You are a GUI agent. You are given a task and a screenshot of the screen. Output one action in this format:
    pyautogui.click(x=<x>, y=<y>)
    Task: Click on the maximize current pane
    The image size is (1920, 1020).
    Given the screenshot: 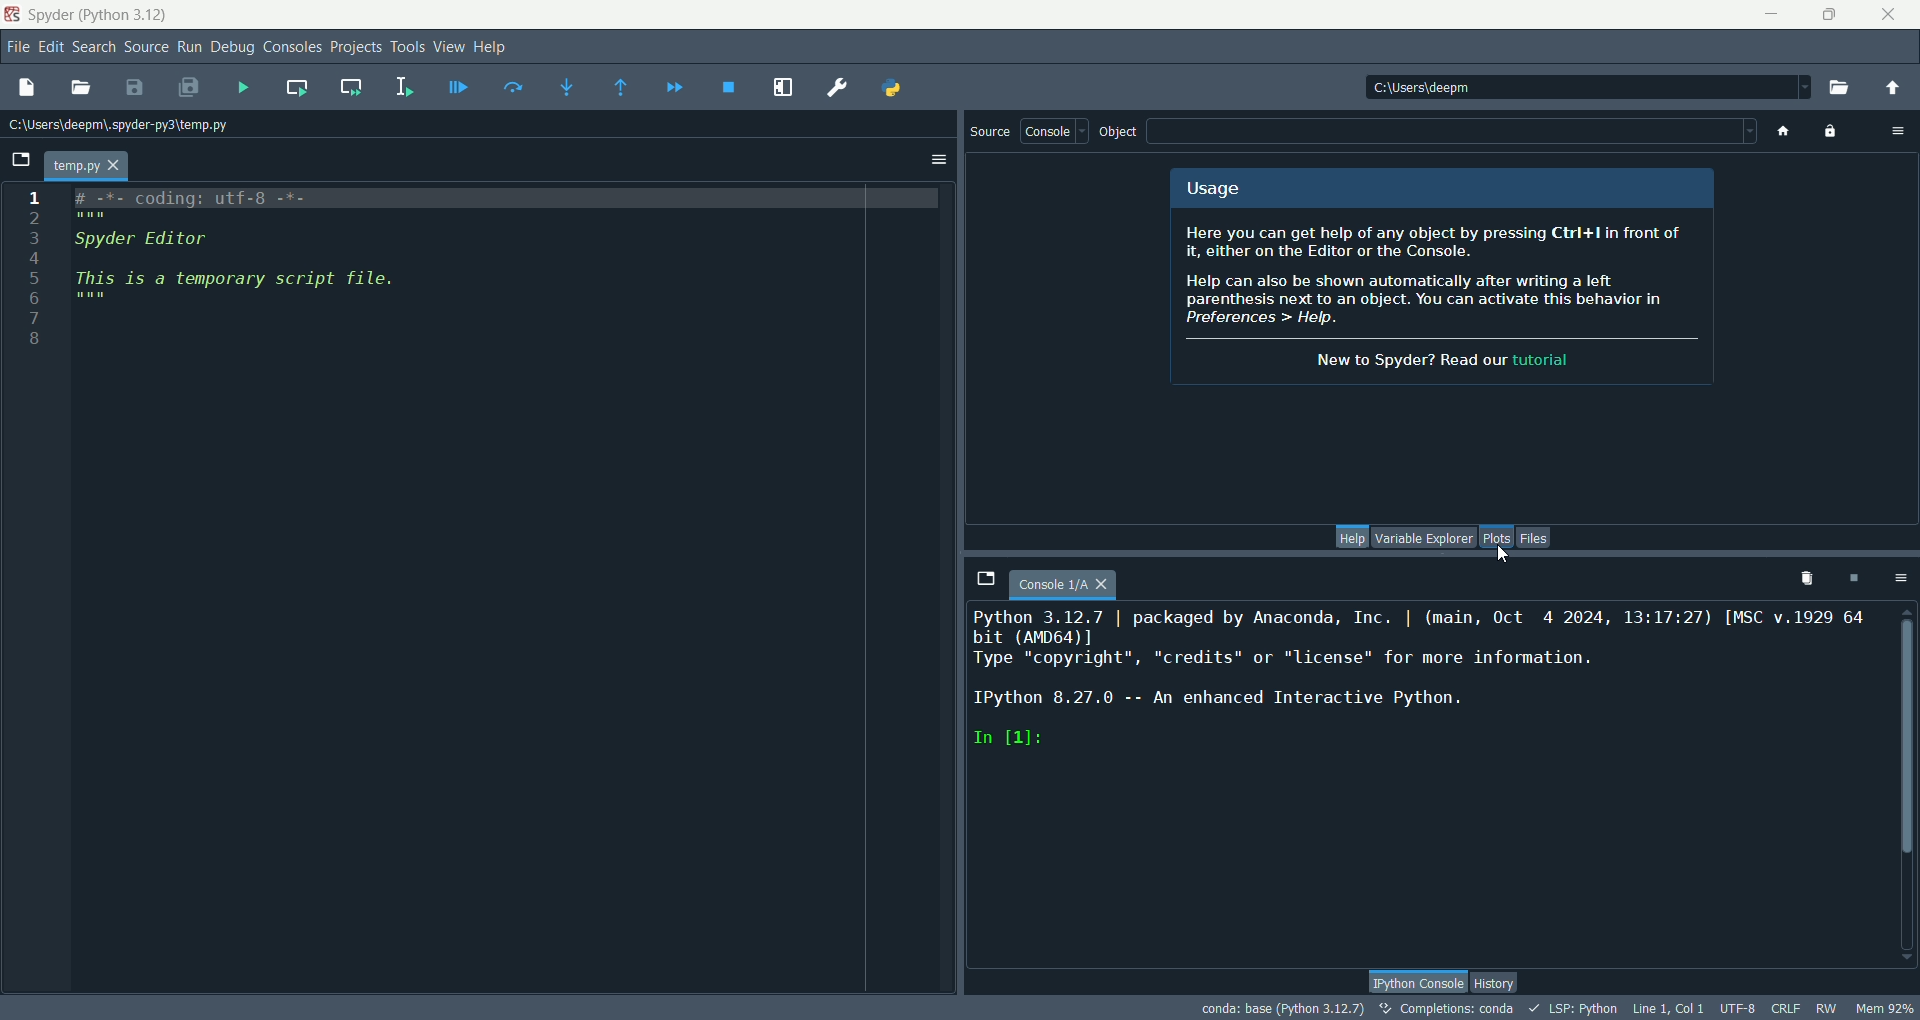 What is the action you would take?
    pyautogui.click(x=782, y=88)
    